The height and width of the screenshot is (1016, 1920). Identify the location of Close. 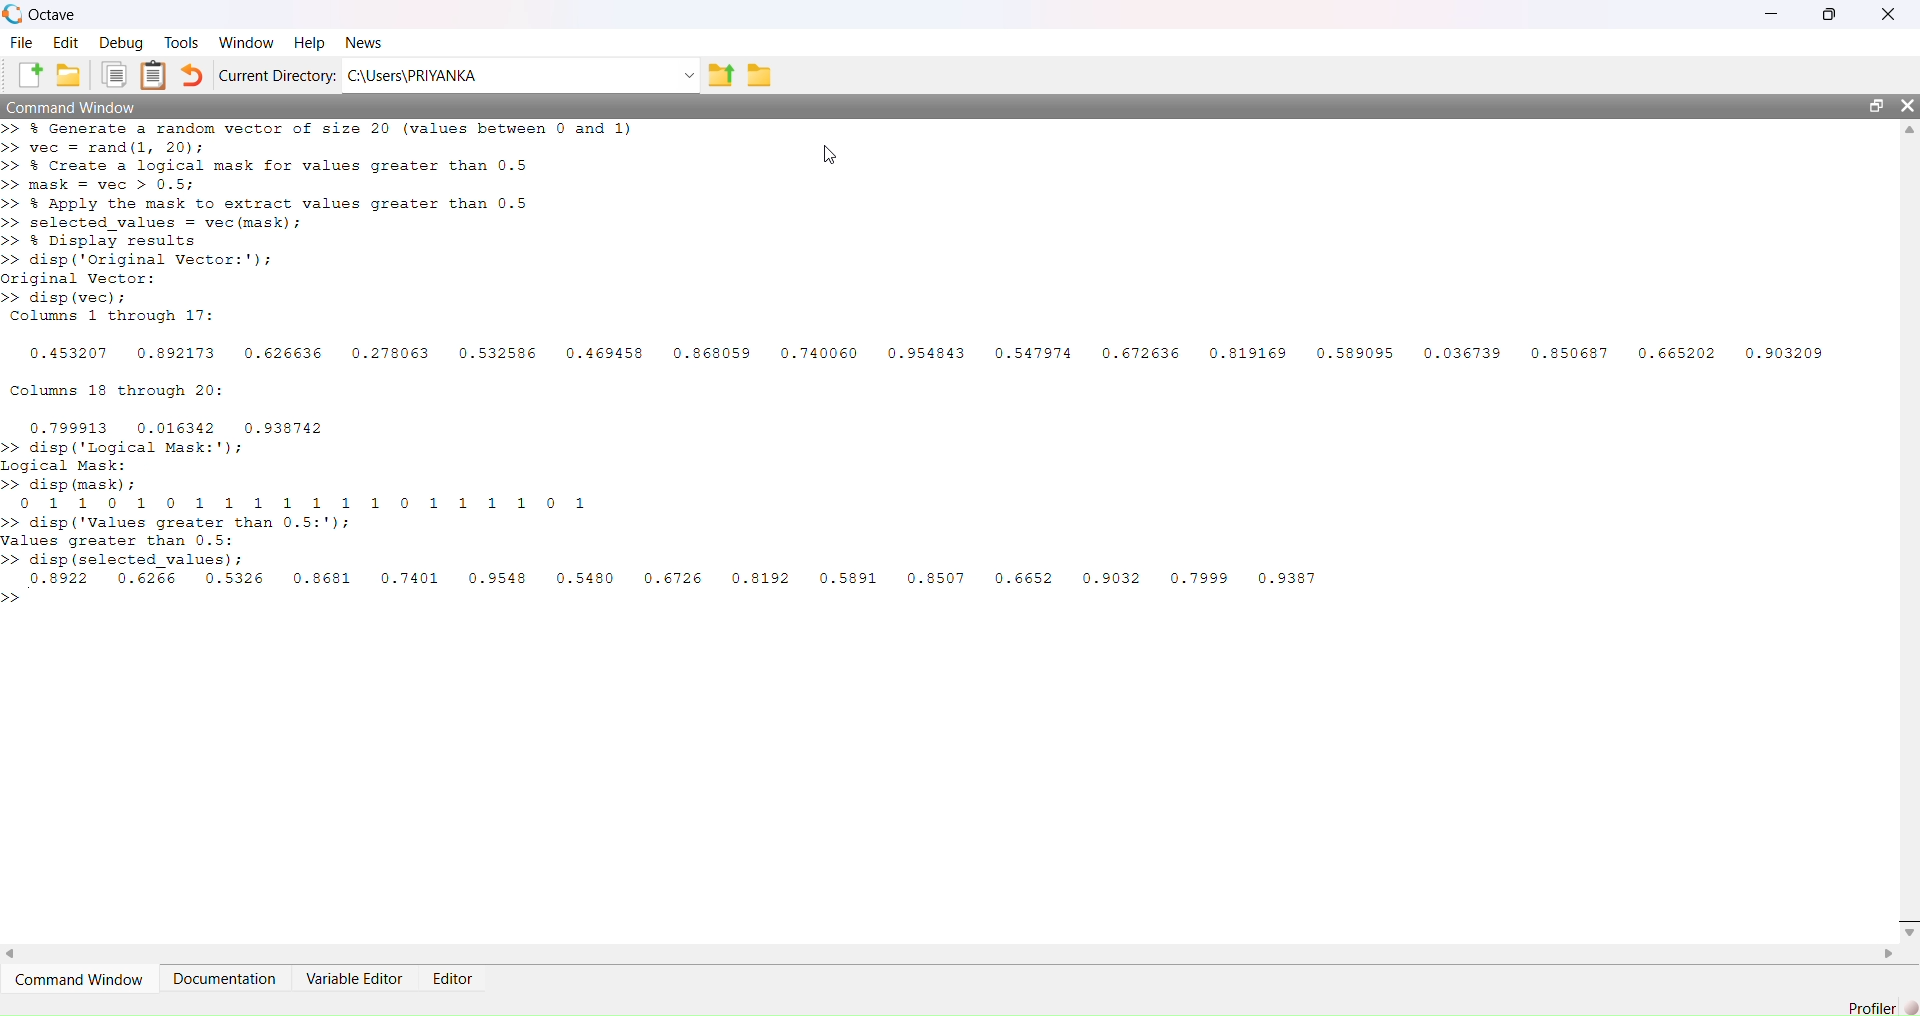
(1908, 106).